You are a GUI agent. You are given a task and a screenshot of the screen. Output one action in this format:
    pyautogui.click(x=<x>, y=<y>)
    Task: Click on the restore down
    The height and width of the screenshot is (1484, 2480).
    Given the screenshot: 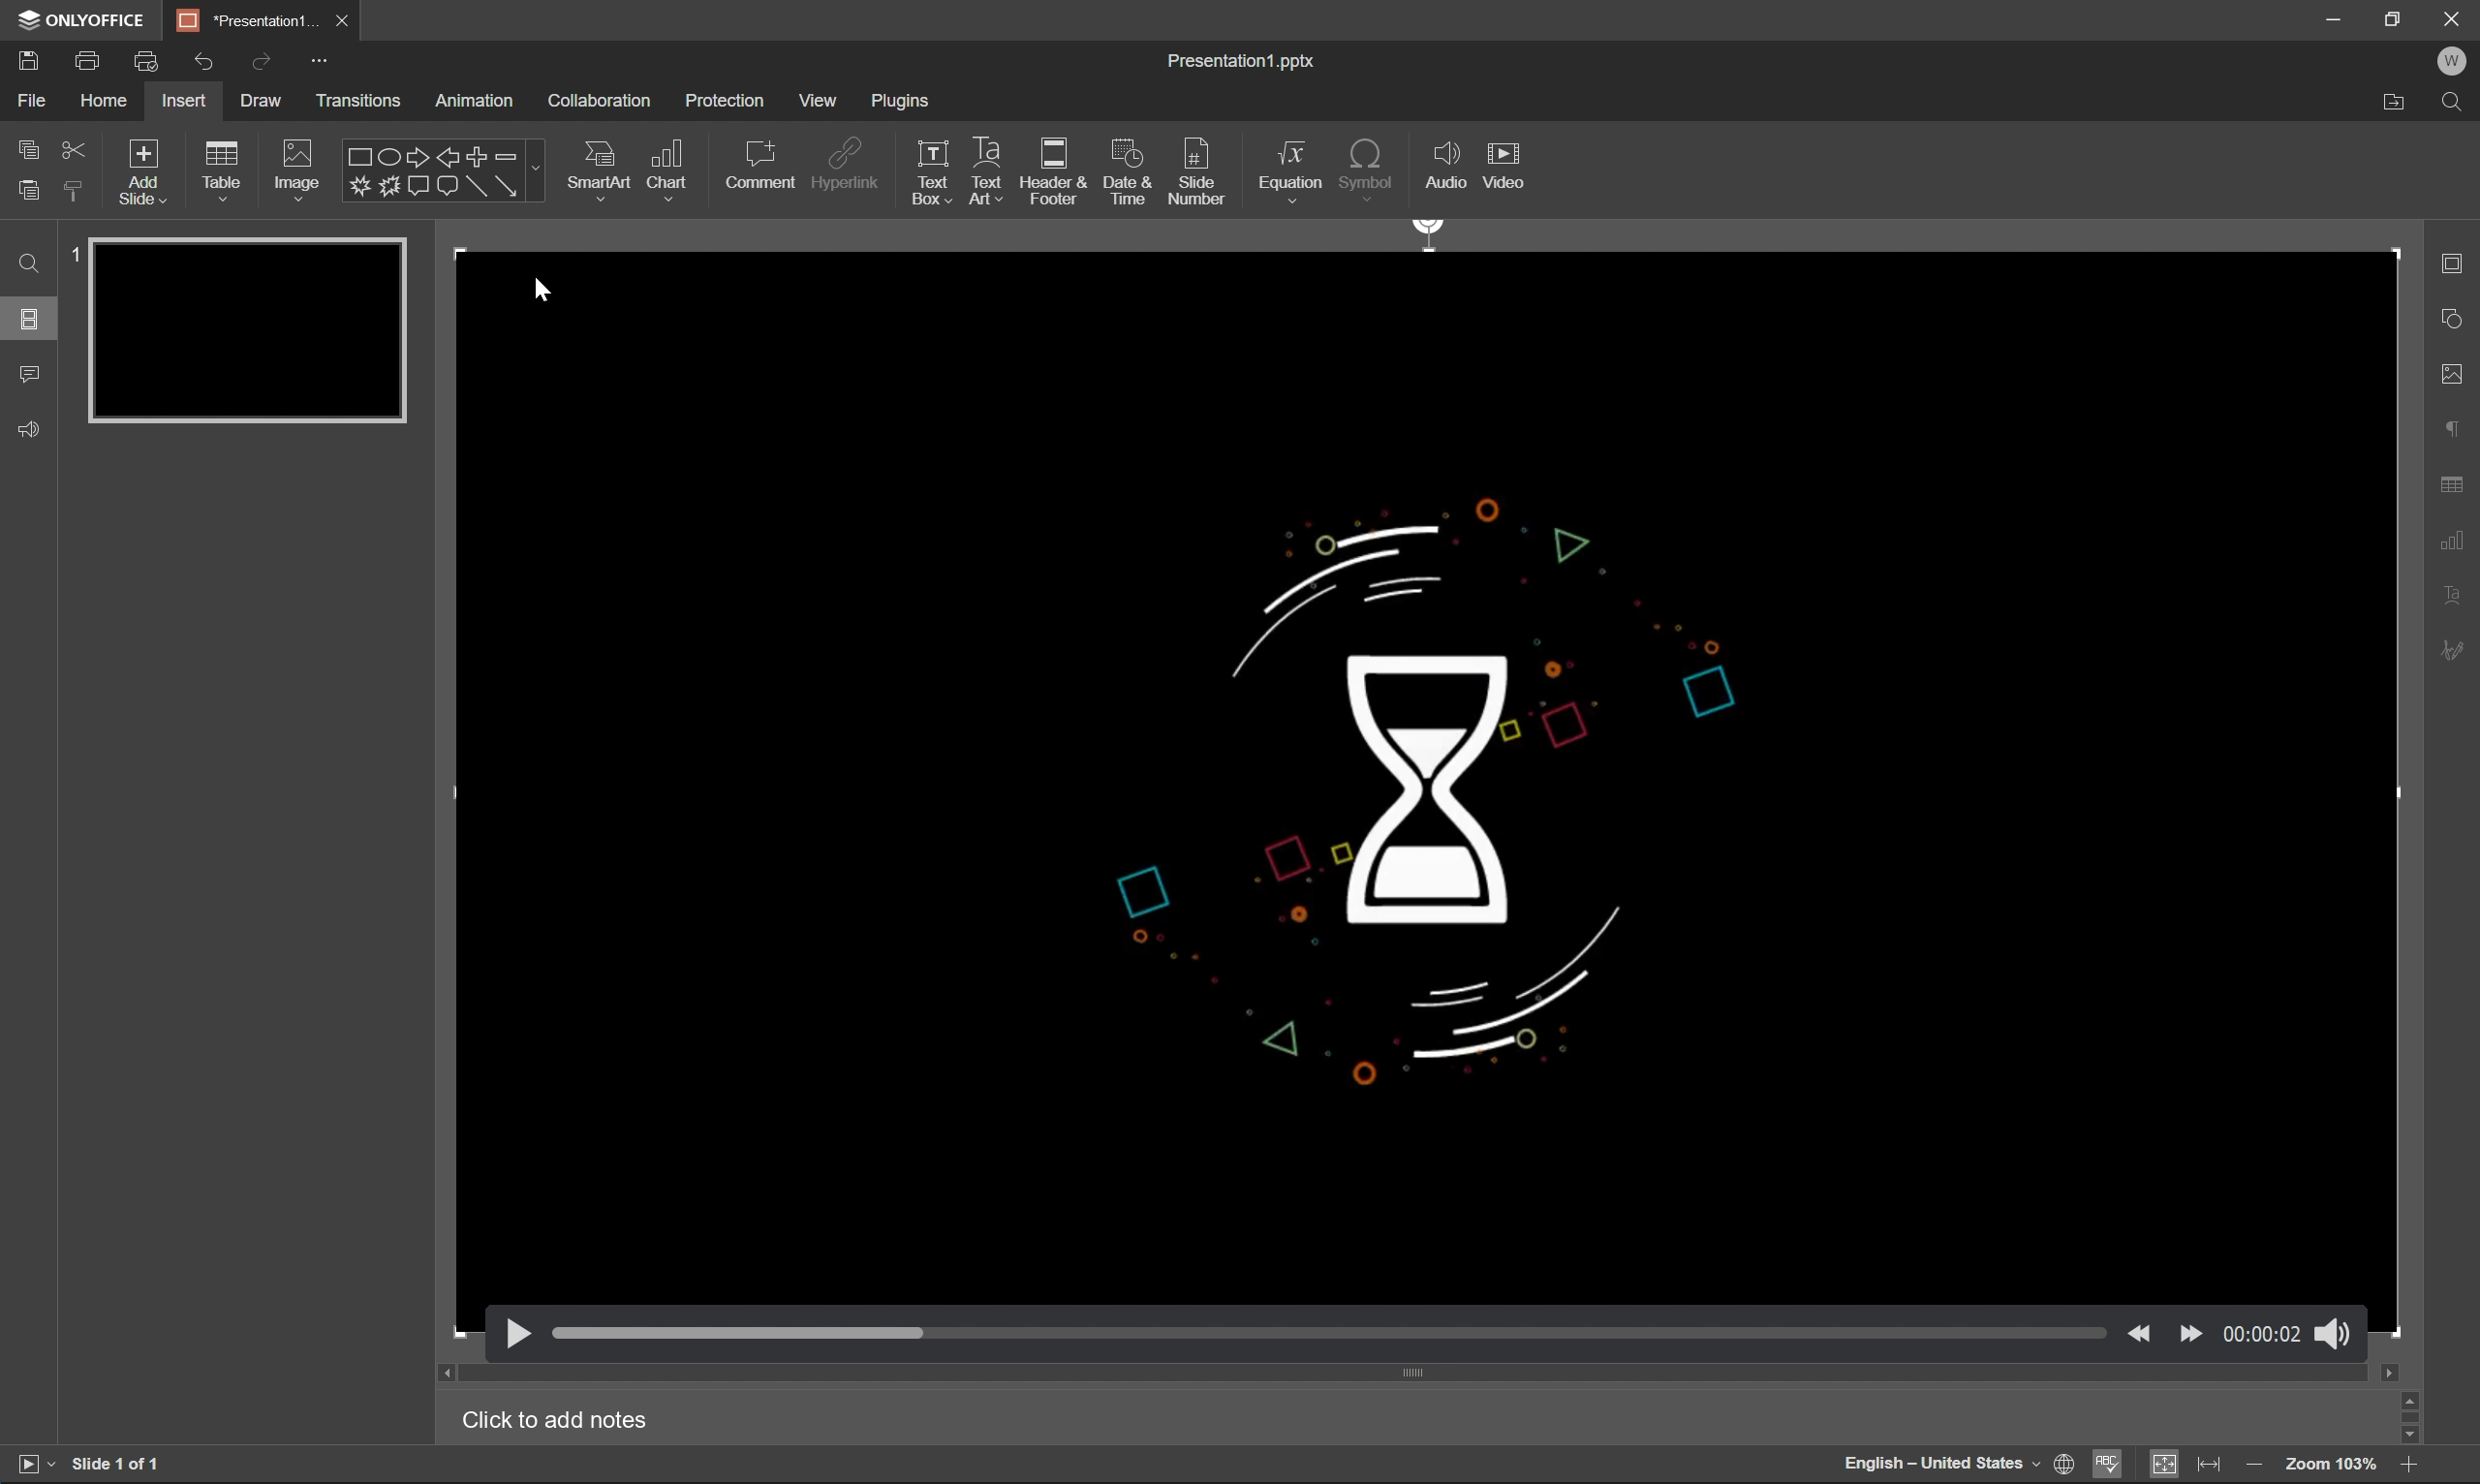 What is the action you would take?
    pyautogui.click(x=2393, y=15)
    